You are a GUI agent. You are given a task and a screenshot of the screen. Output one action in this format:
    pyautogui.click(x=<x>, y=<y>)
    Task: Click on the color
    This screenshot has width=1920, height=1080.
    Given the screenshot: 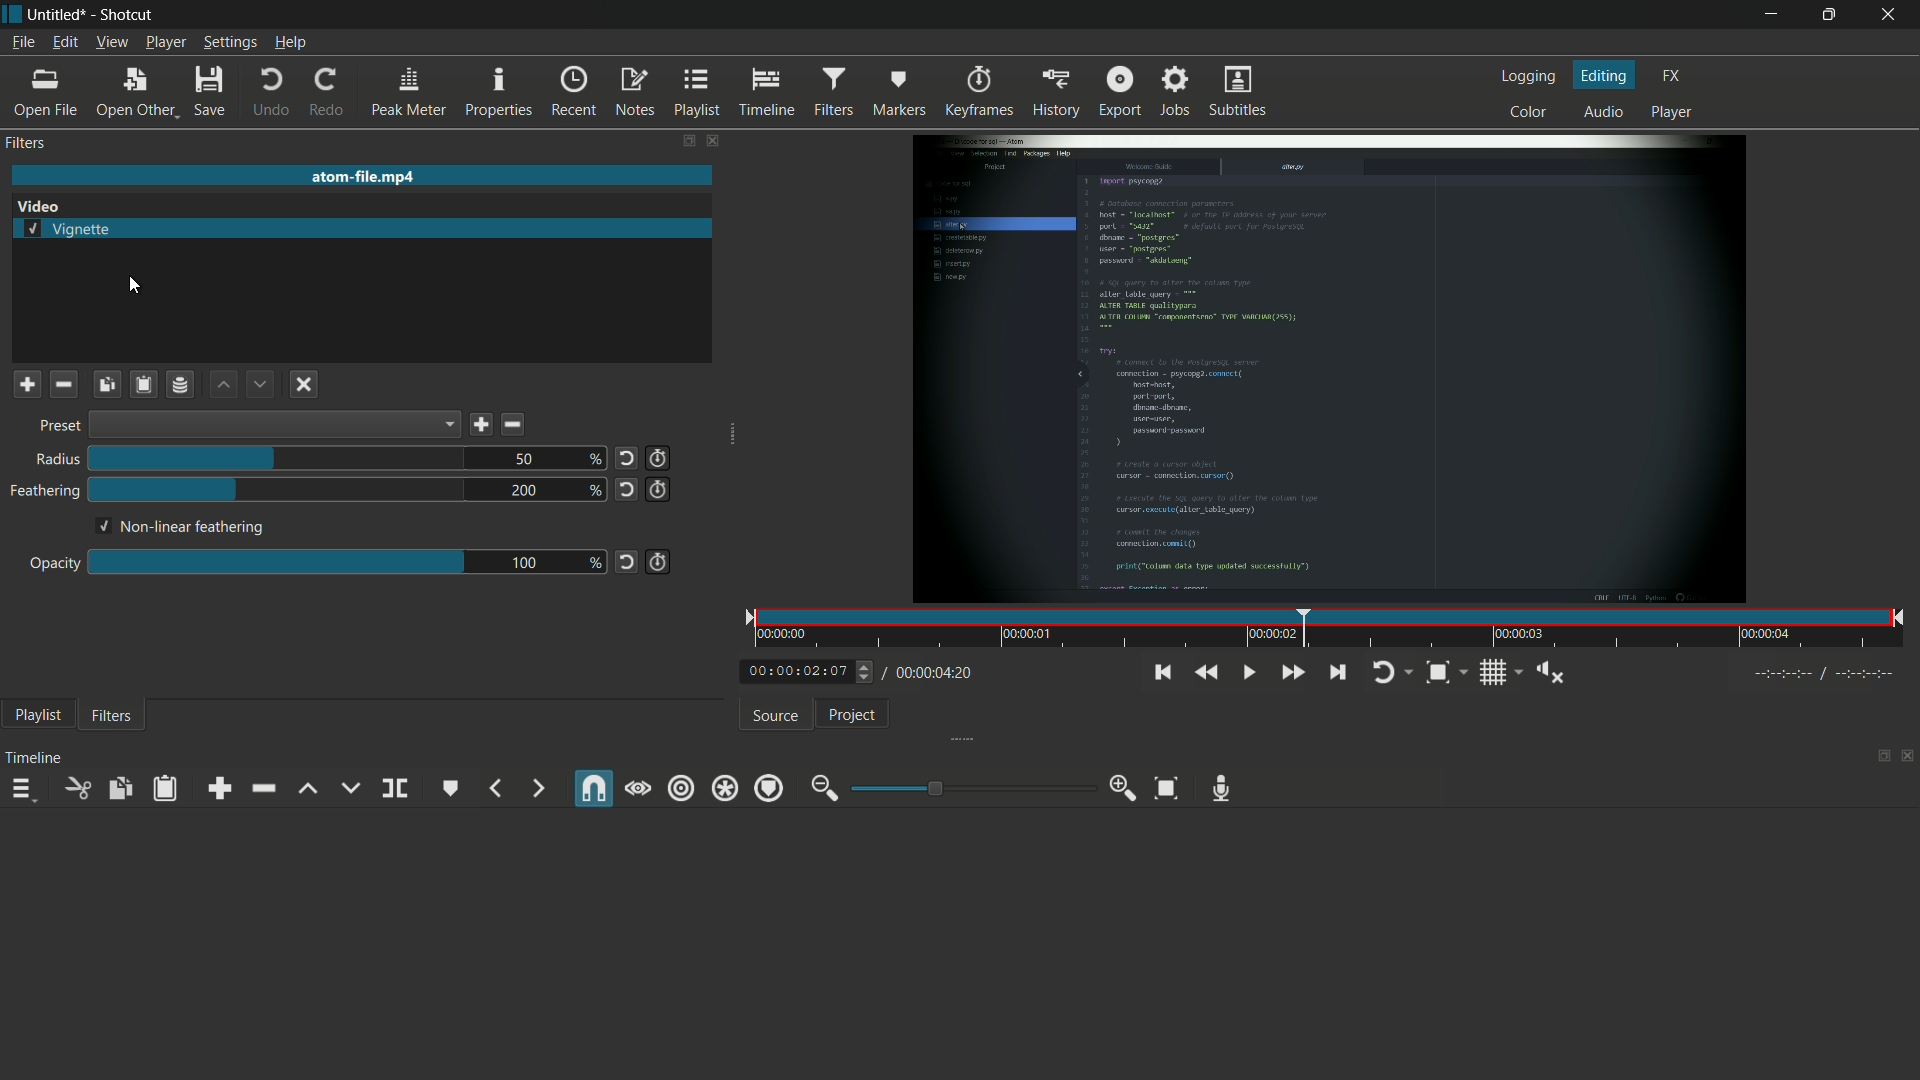 What is the action you would take?
    pyautogui.click(x=1529, y=112)
    